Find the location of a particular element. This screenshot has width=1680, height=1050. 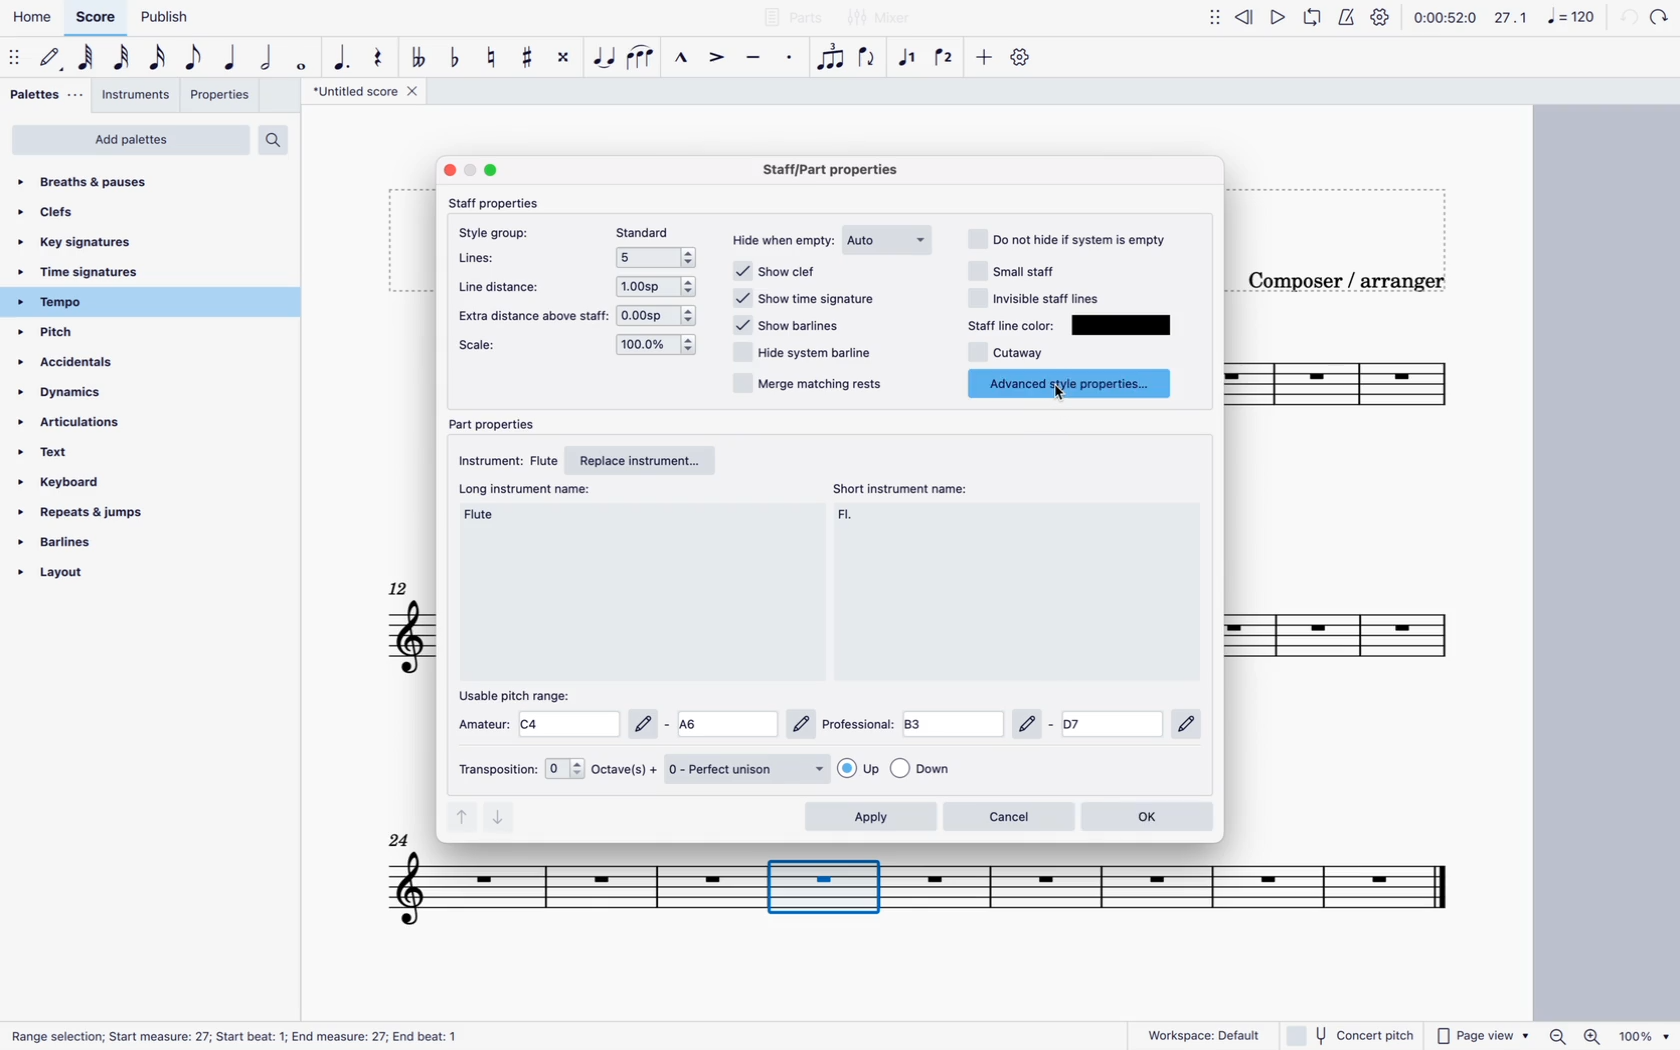

breaths & pauses is located at coordinates (88, 183).